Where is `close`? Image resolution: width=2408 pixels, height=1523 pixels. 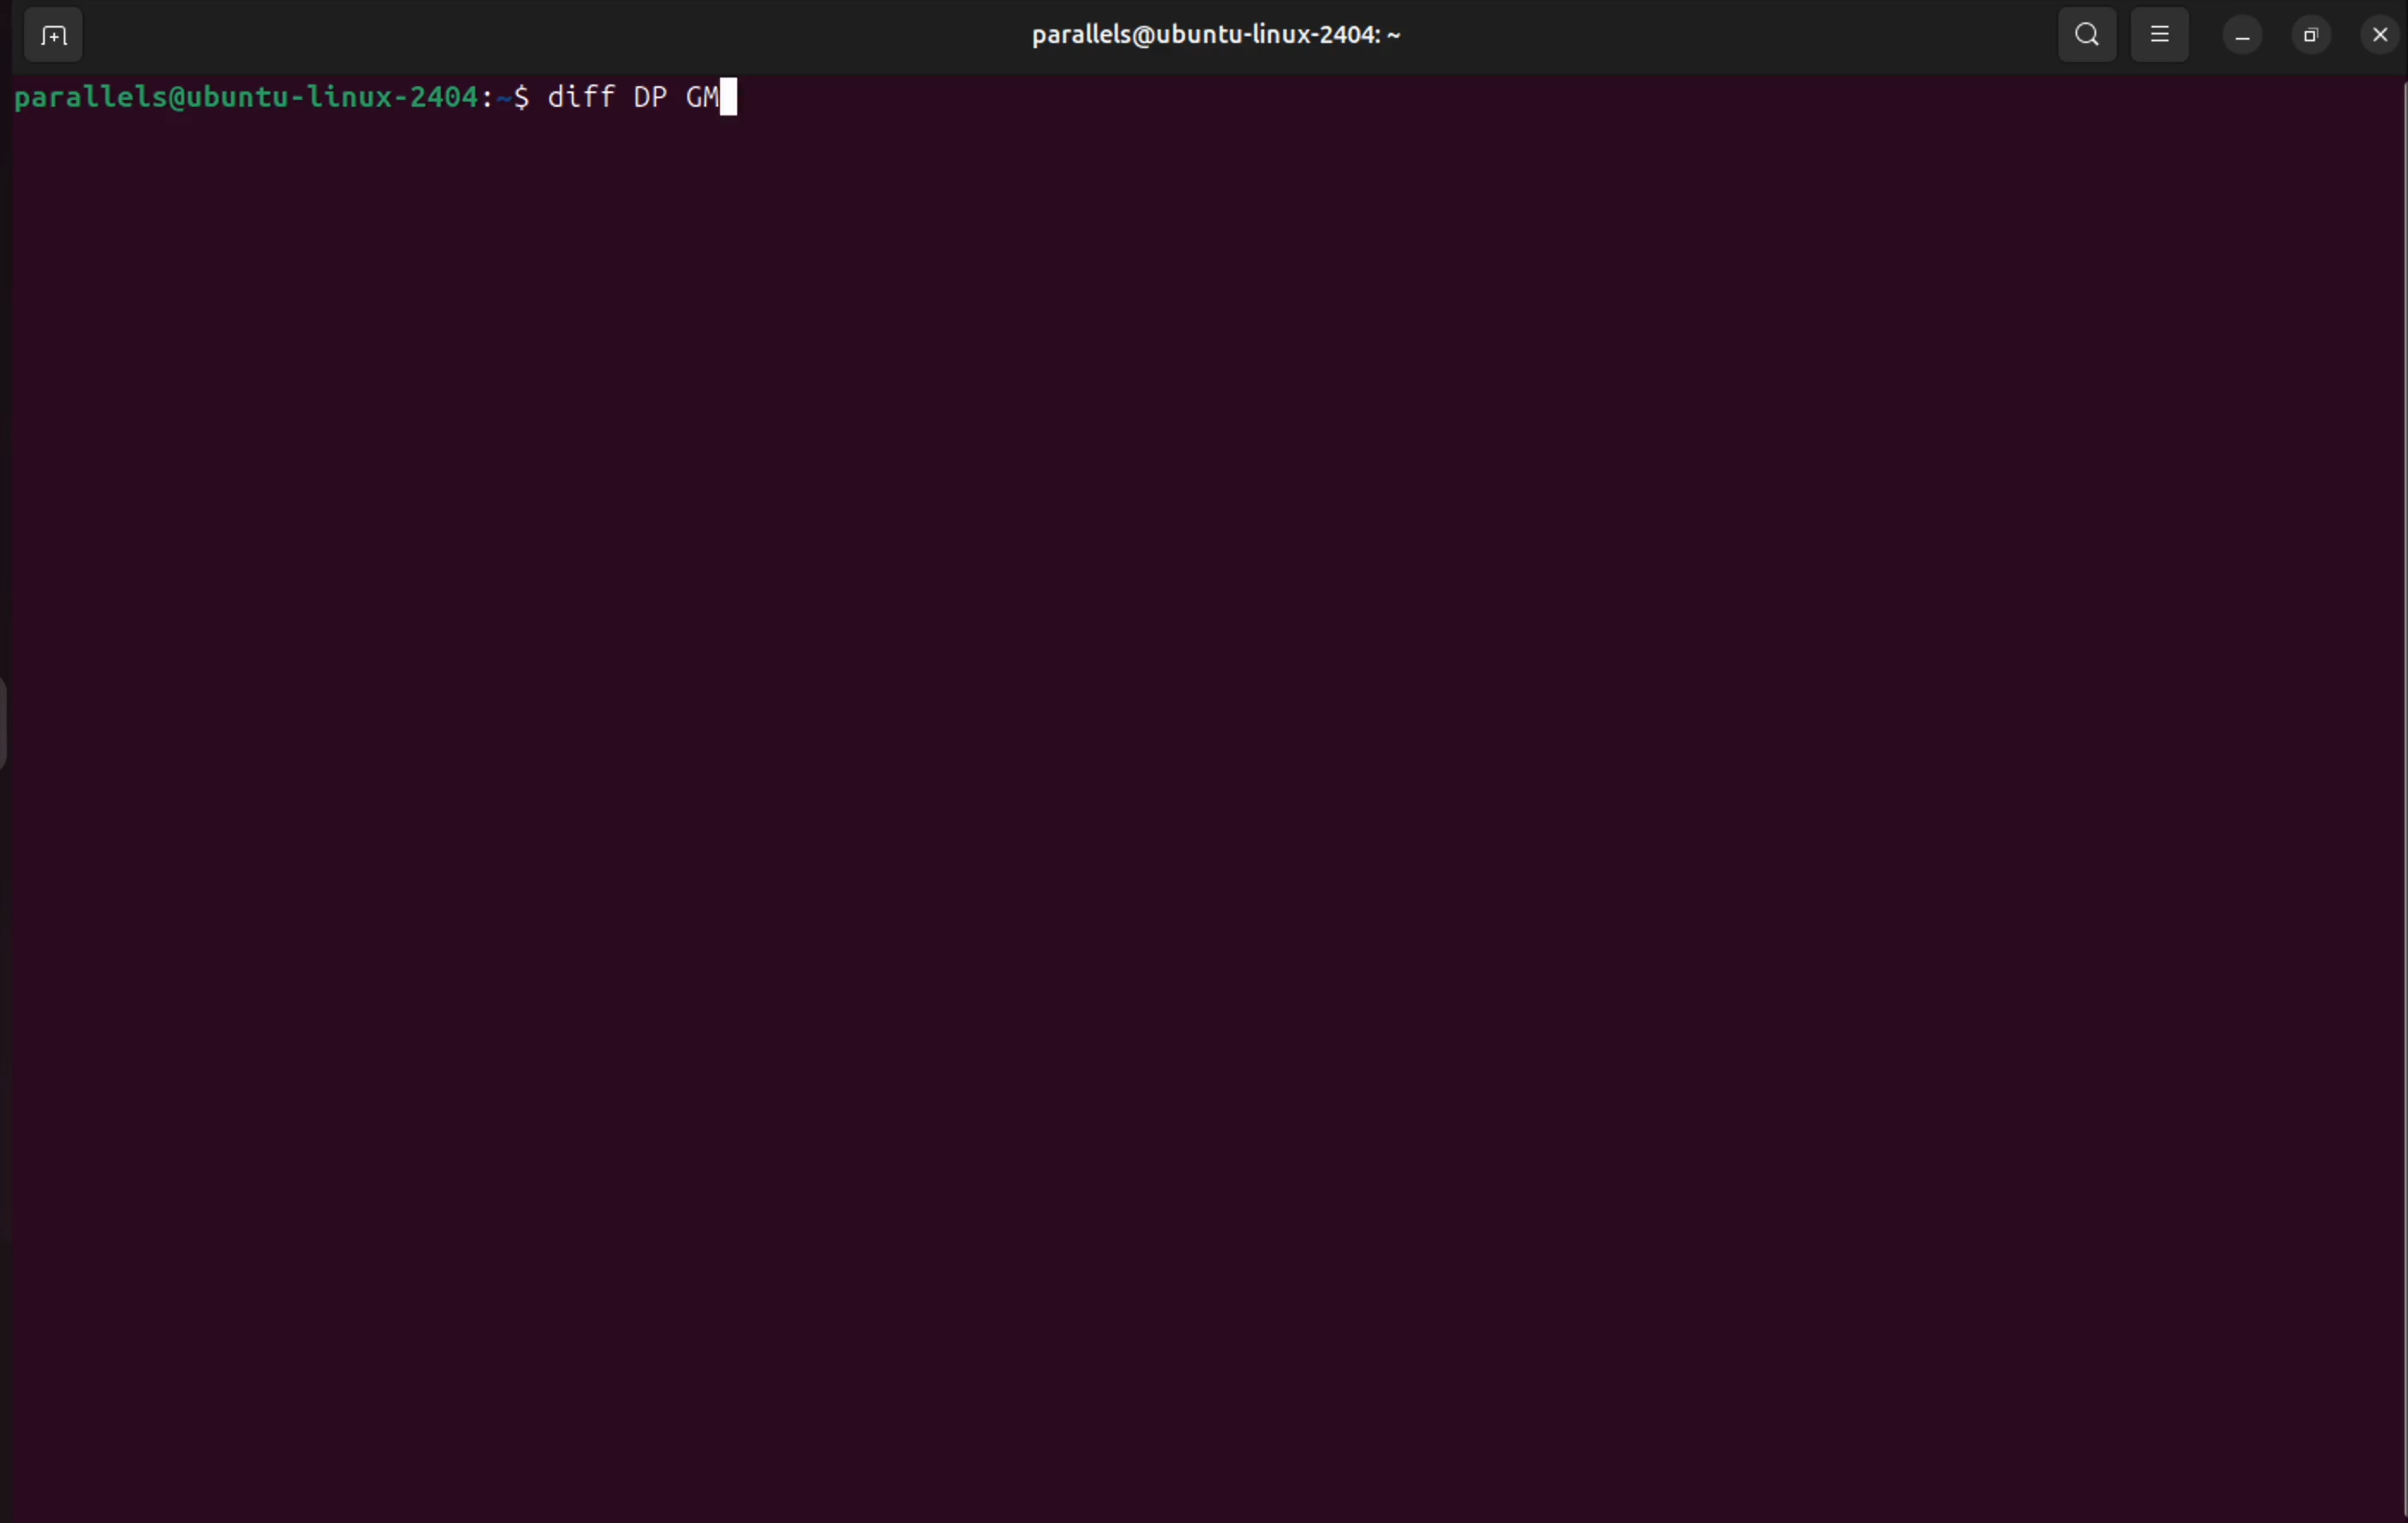 close is located at coordinates (2380, 33).